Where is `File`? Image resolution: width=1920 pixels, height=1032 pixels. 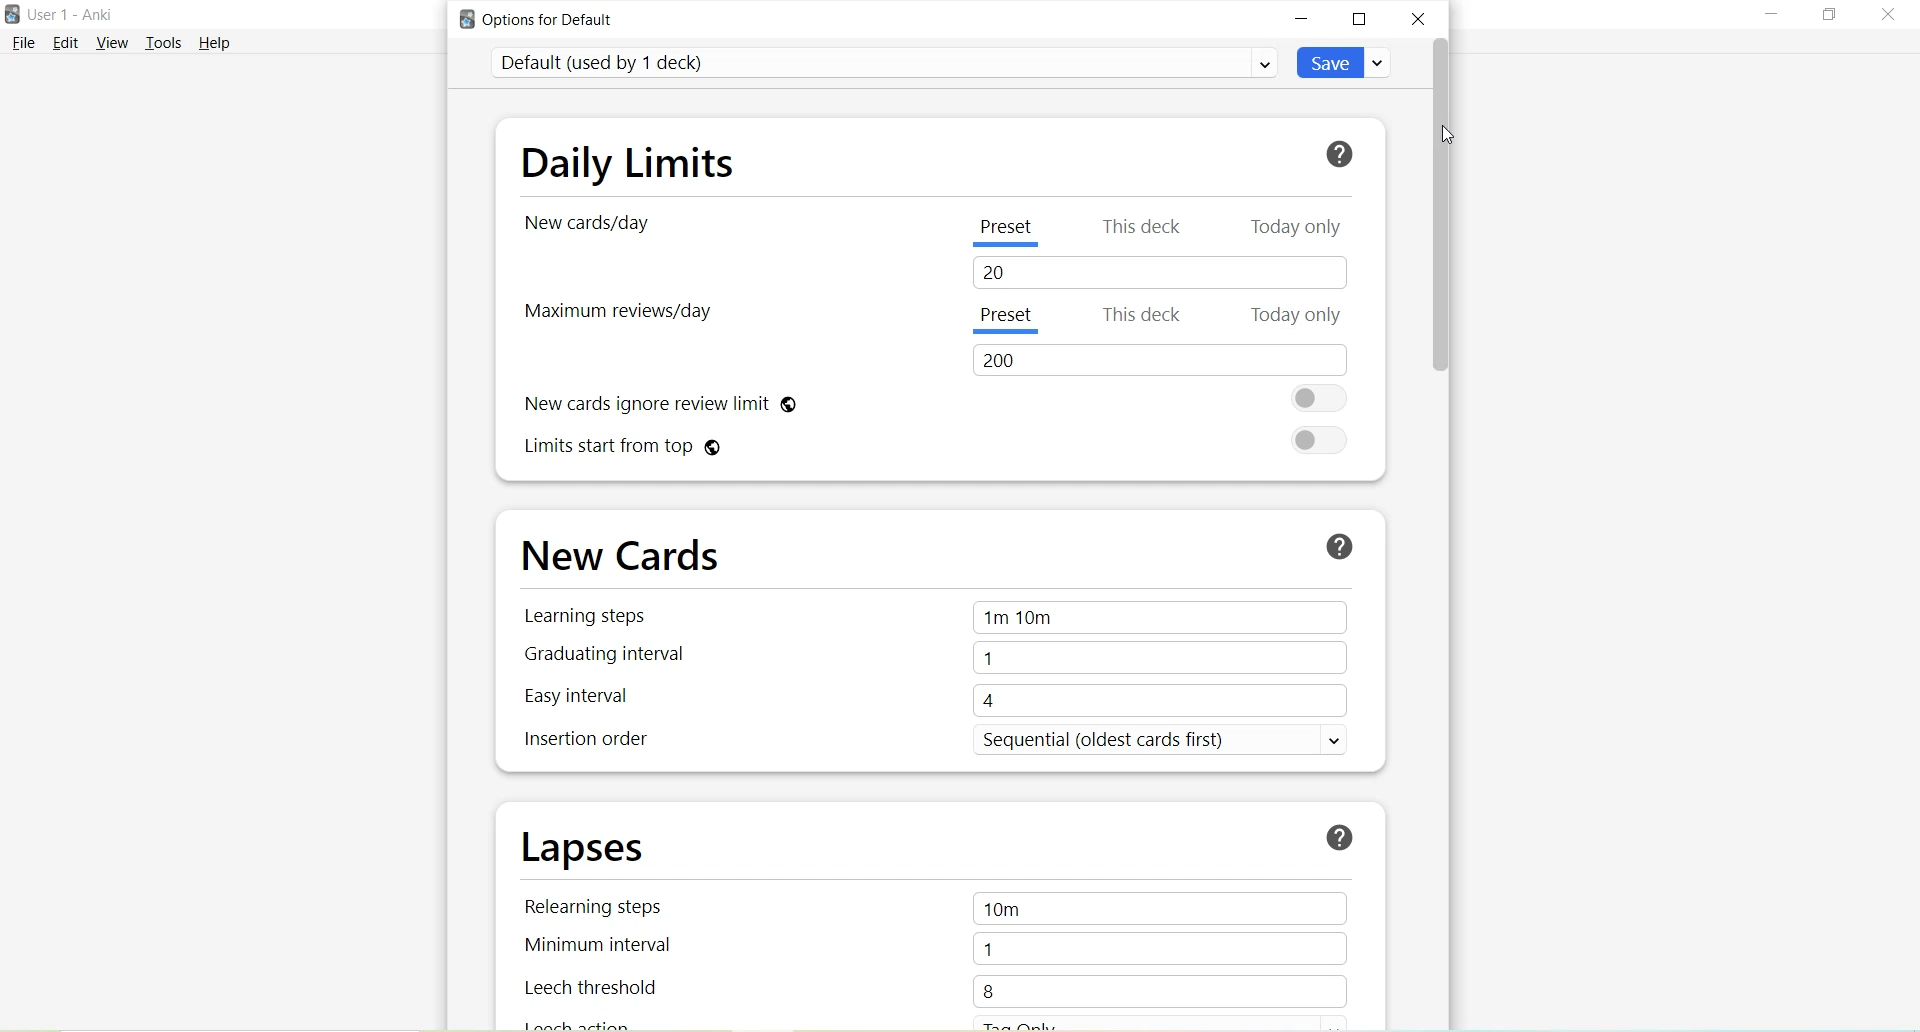 File is located at coordinates (23, 42).